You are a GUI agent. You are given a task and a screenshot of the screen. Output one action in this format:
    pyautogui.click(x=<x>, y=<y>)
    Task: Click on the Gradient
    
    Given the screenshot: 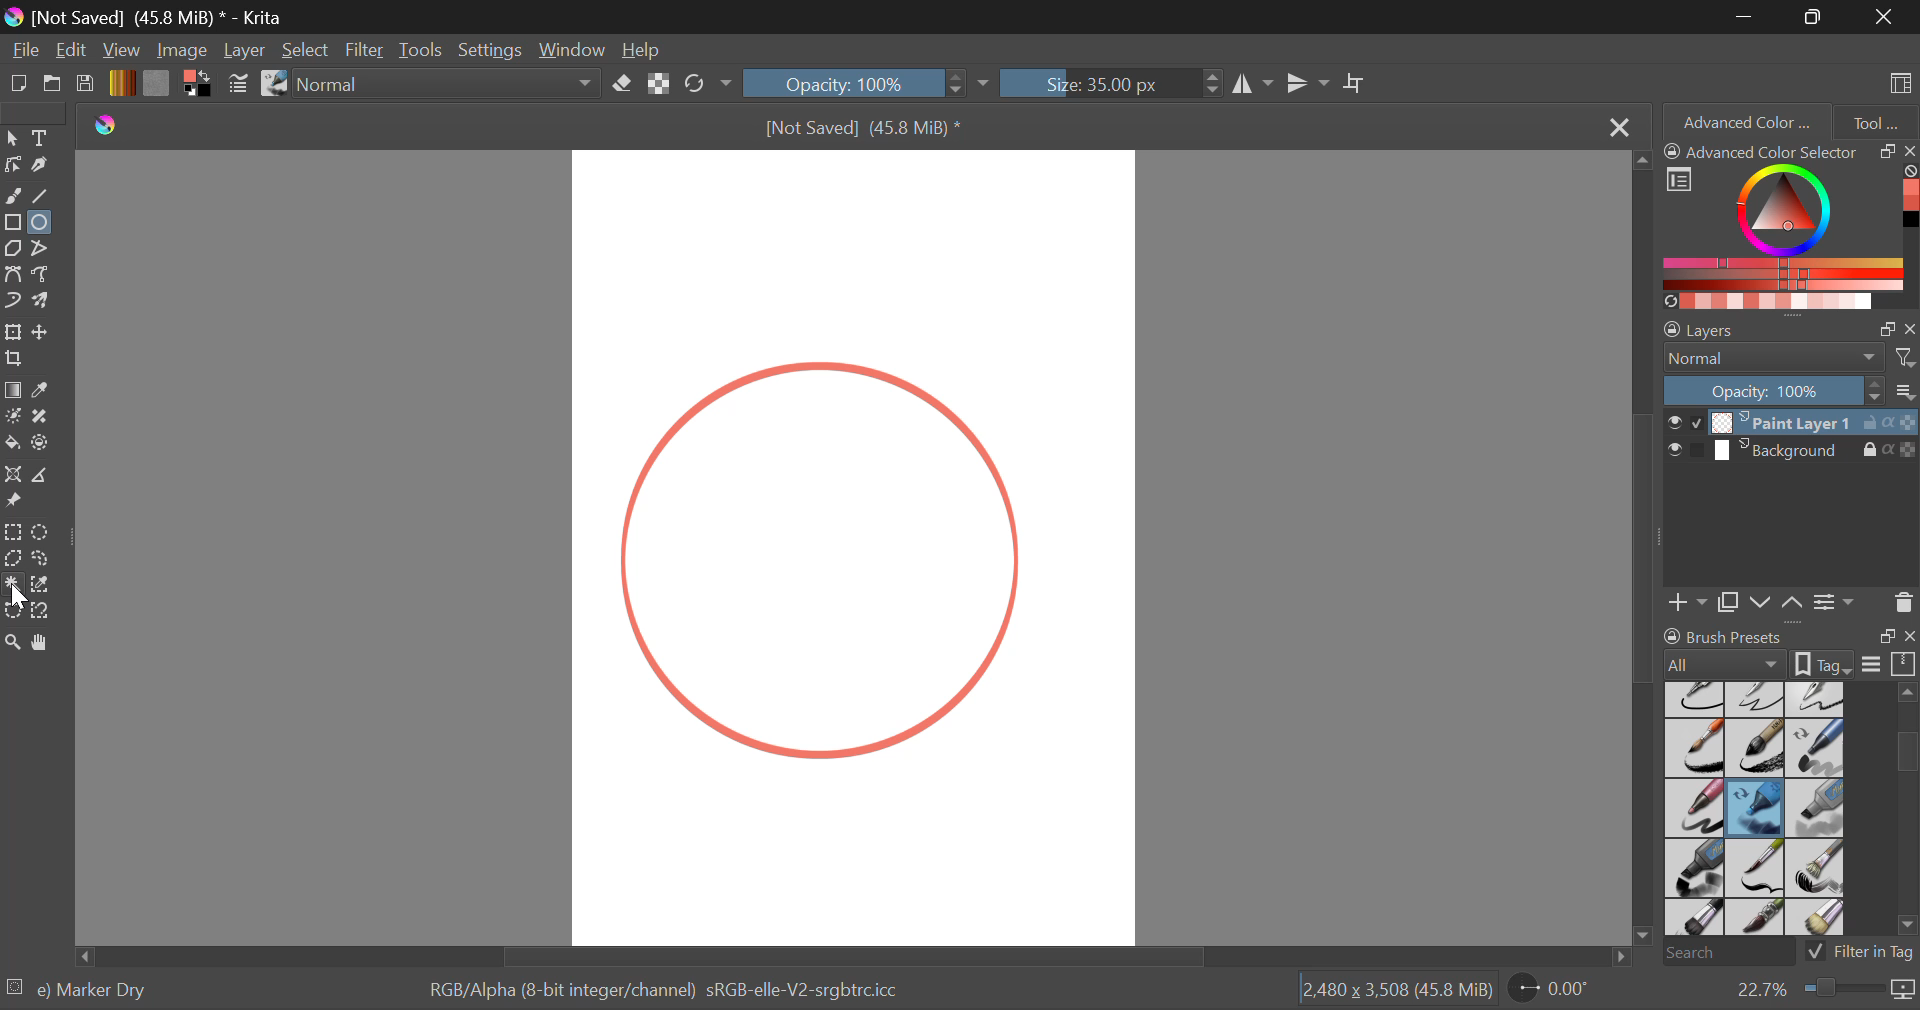 What is the action you would take?
    pyautogui.click(x=121, y=83)
    